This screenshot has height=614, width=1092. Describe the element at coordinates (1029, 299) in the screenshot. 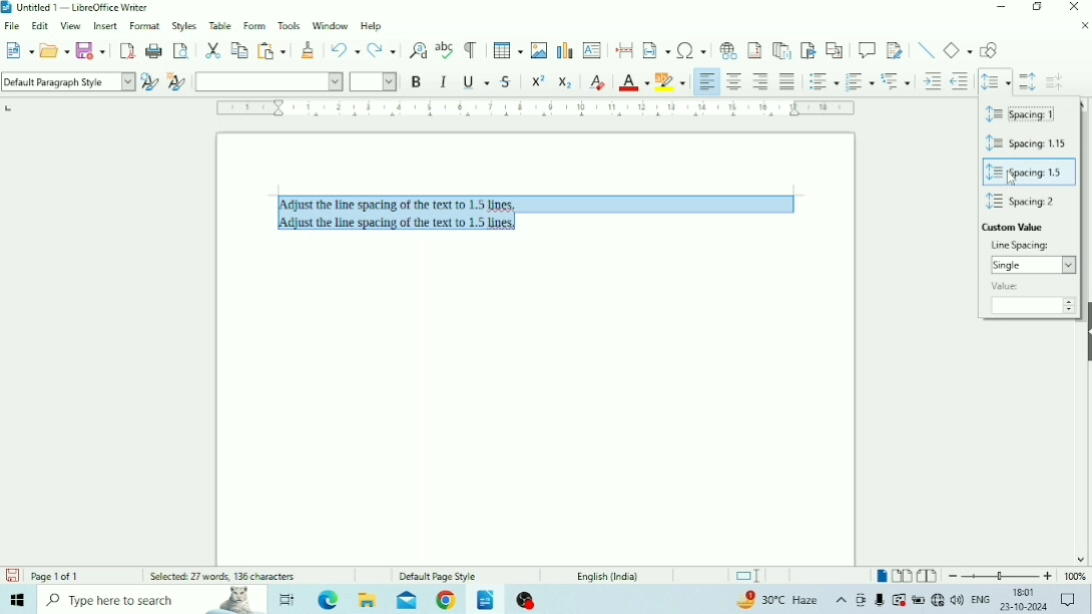

I see `Value:` at that location.